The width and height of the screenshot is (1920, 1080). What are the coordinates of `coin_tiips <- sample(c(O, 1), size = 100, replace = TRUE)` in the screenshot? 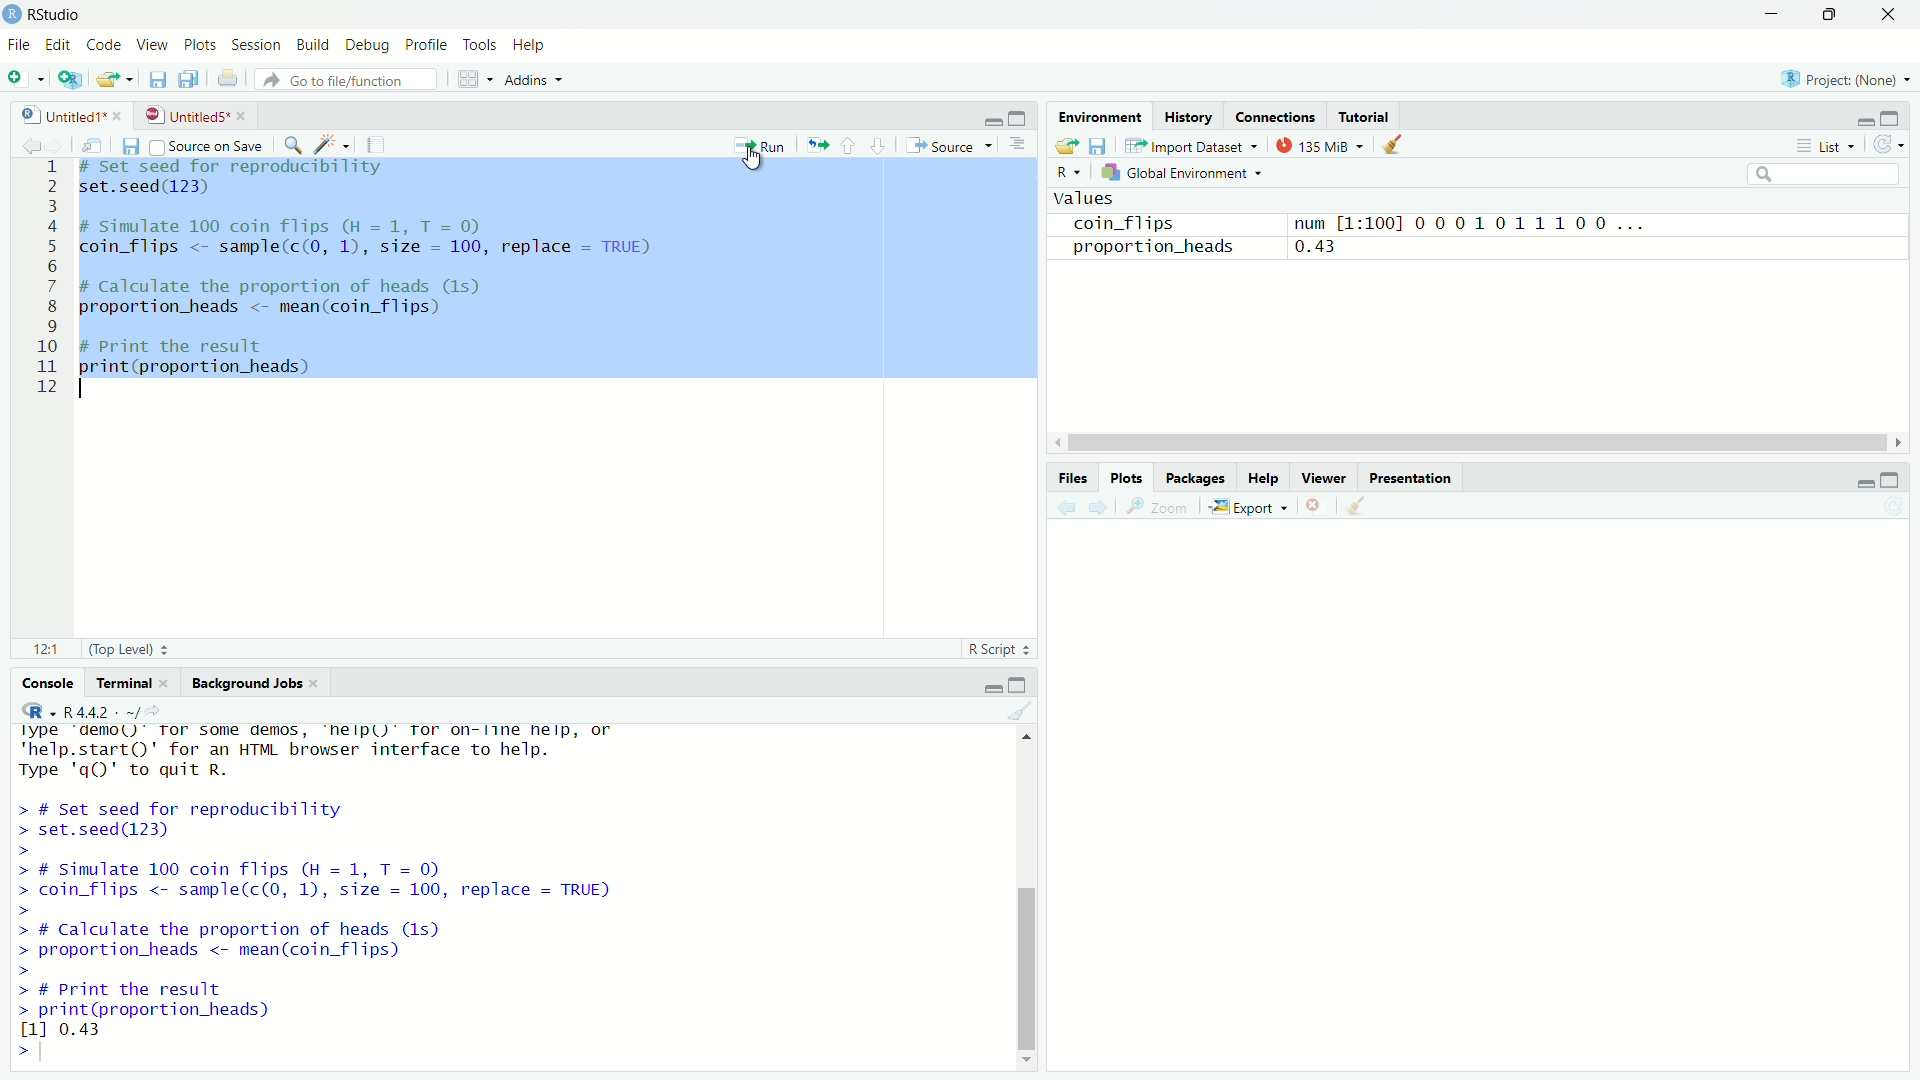 It's located at (377, 248).